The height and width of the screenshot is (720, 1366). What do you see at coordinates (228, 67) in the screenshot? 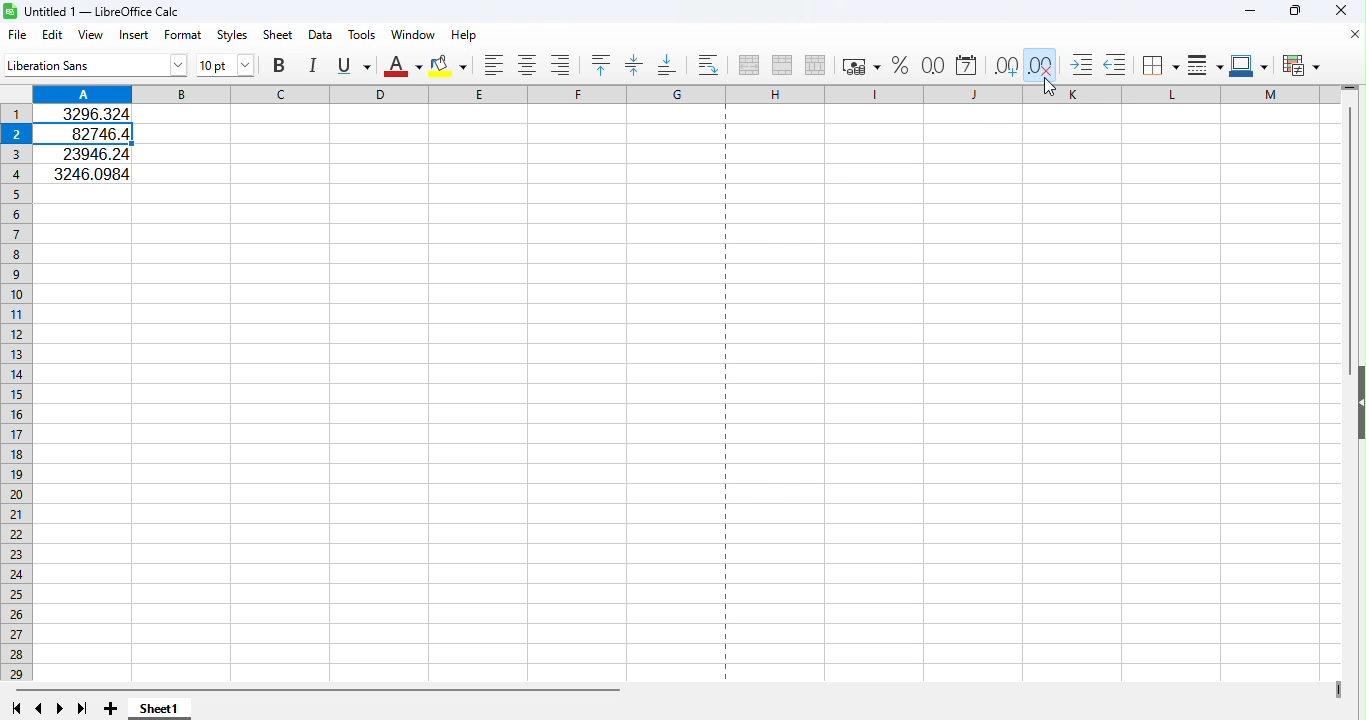
I see `Font size - 10pt` at bounding box center [228, 67].